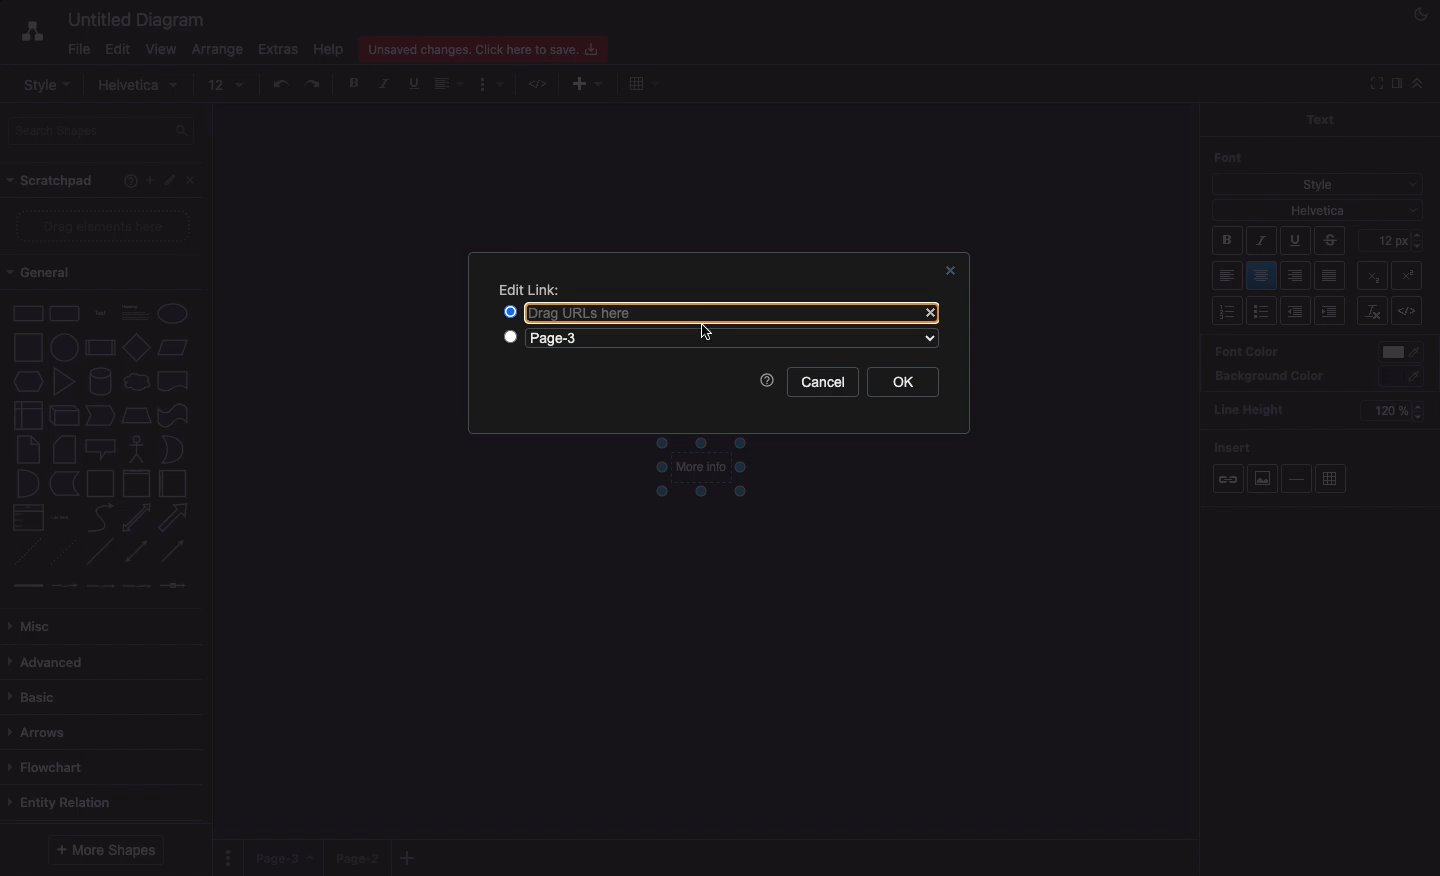 Image resolution: width=1440 pixels, height=876 pixels. I want to click on Underline, so click(1294, 242).